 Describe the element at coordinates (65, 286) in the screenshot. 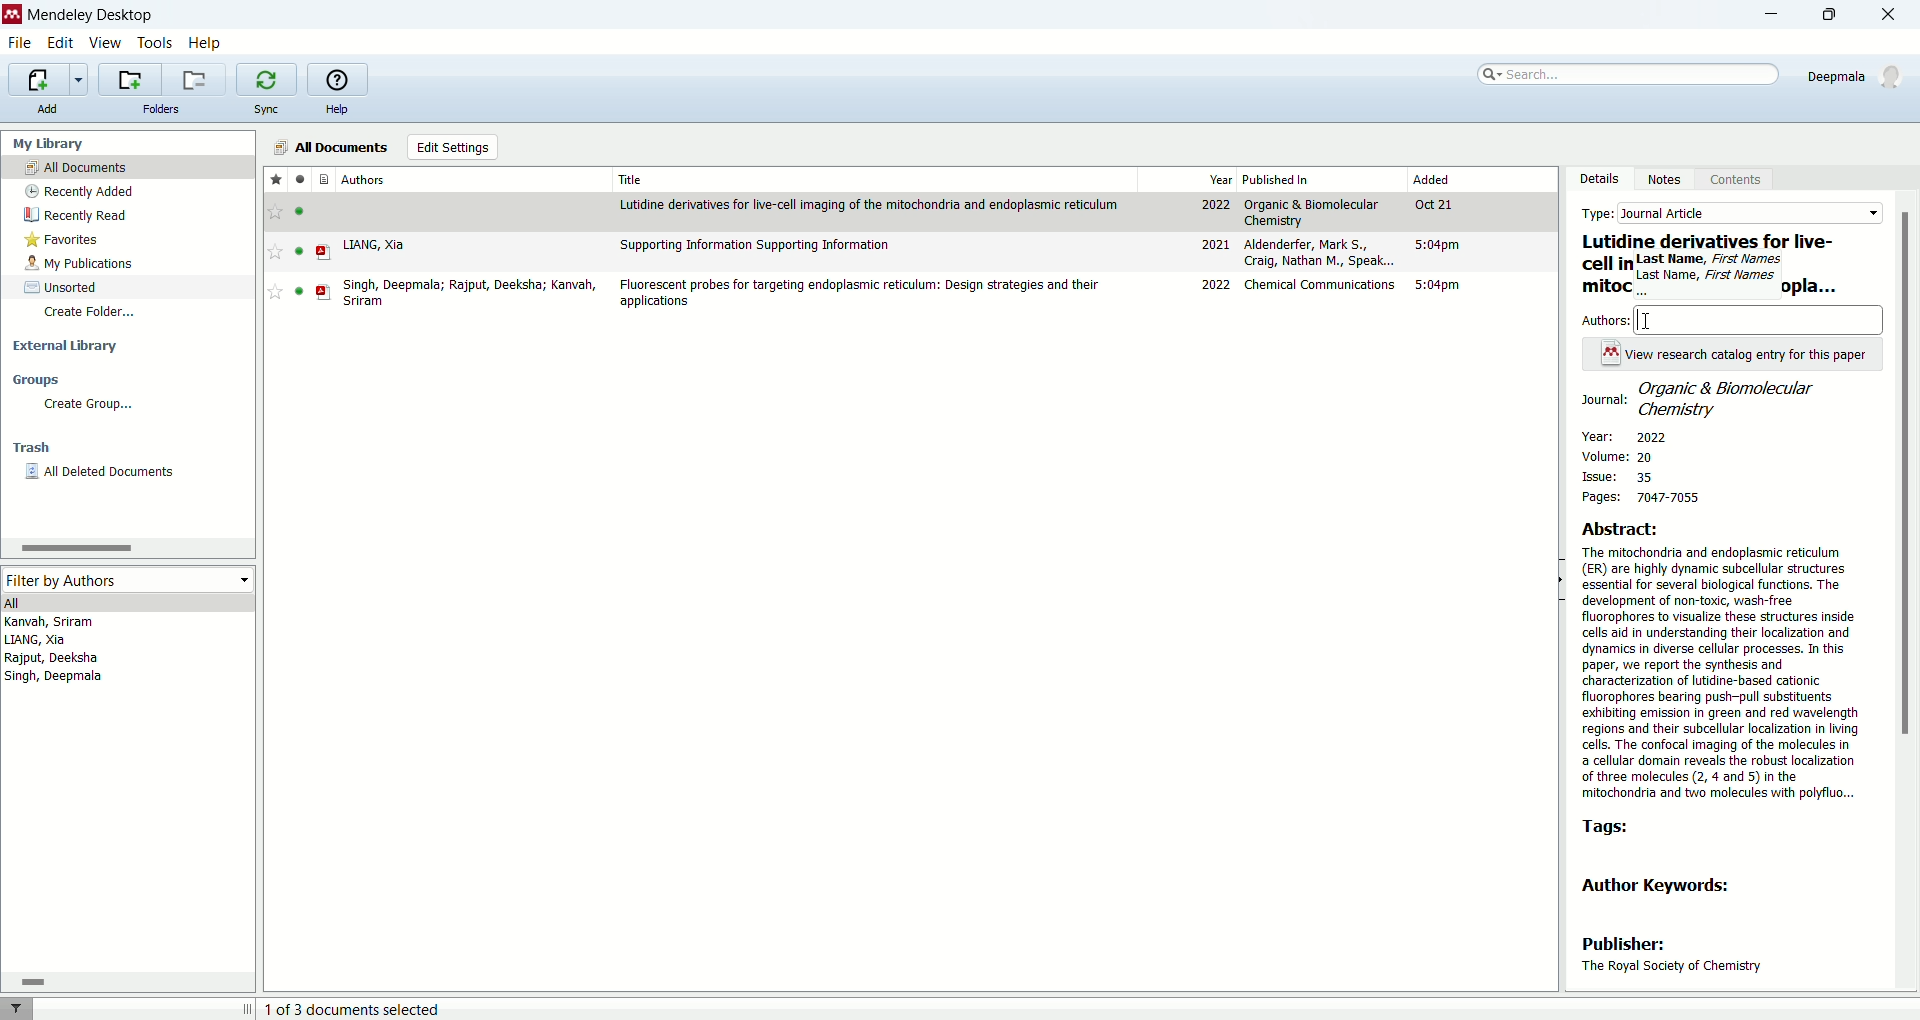

I see `unsorted` at that location.